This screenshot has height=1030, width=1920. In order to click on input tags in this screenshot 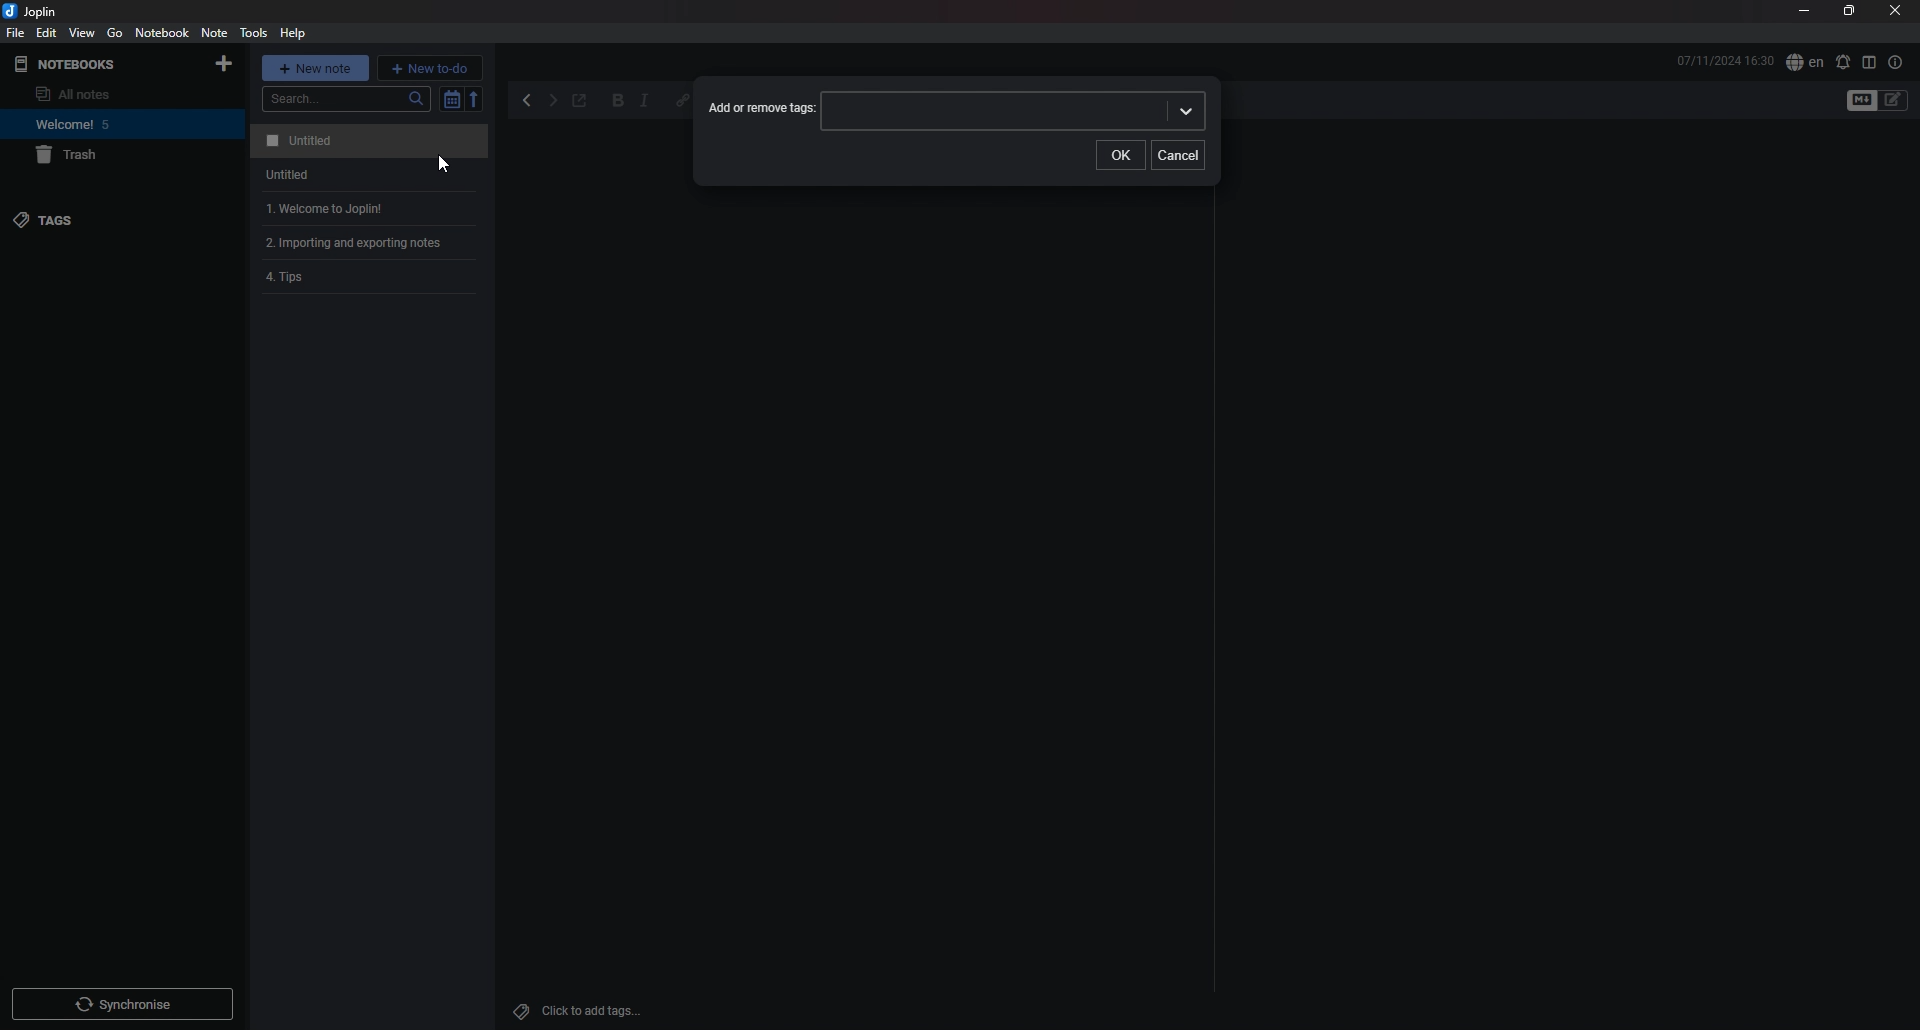, I will do `click(1014, 109)`.